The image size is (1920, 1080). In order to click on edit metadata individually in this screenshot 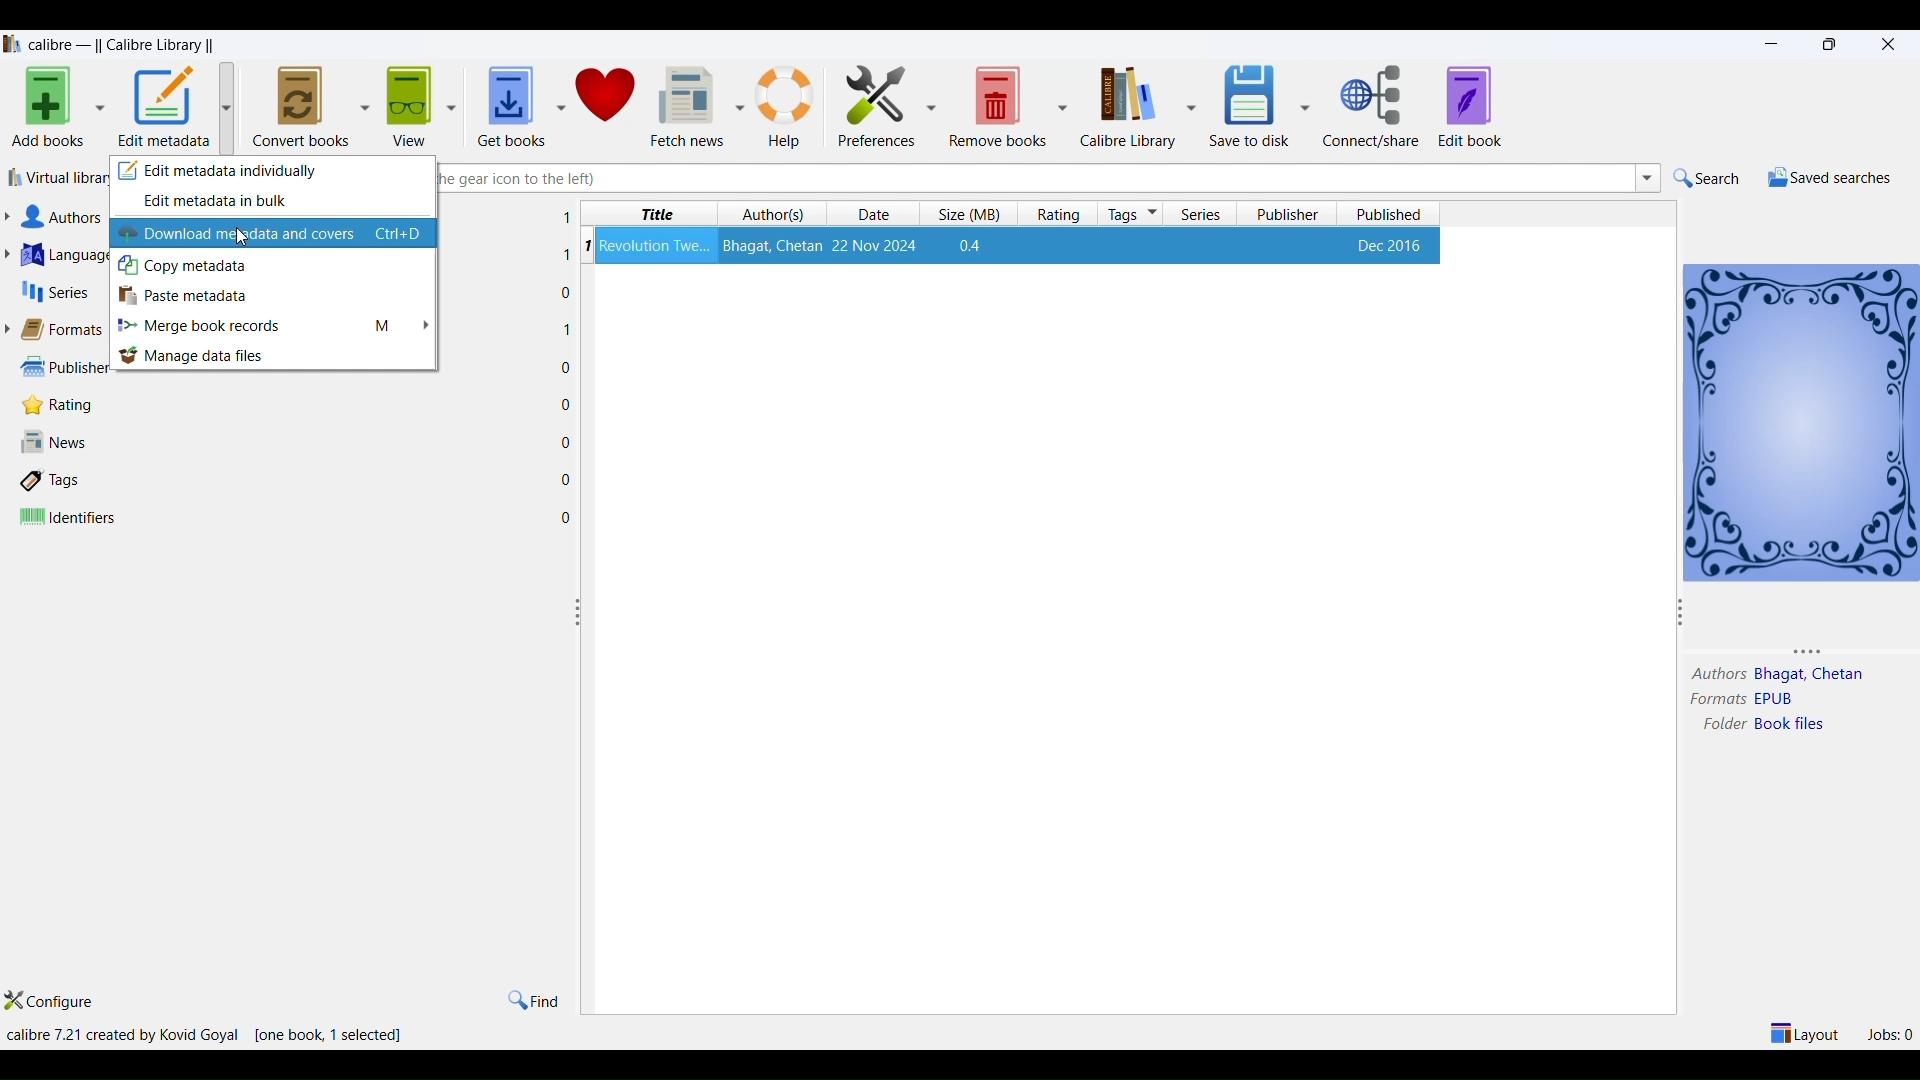, I will do `click(277, 170)`.